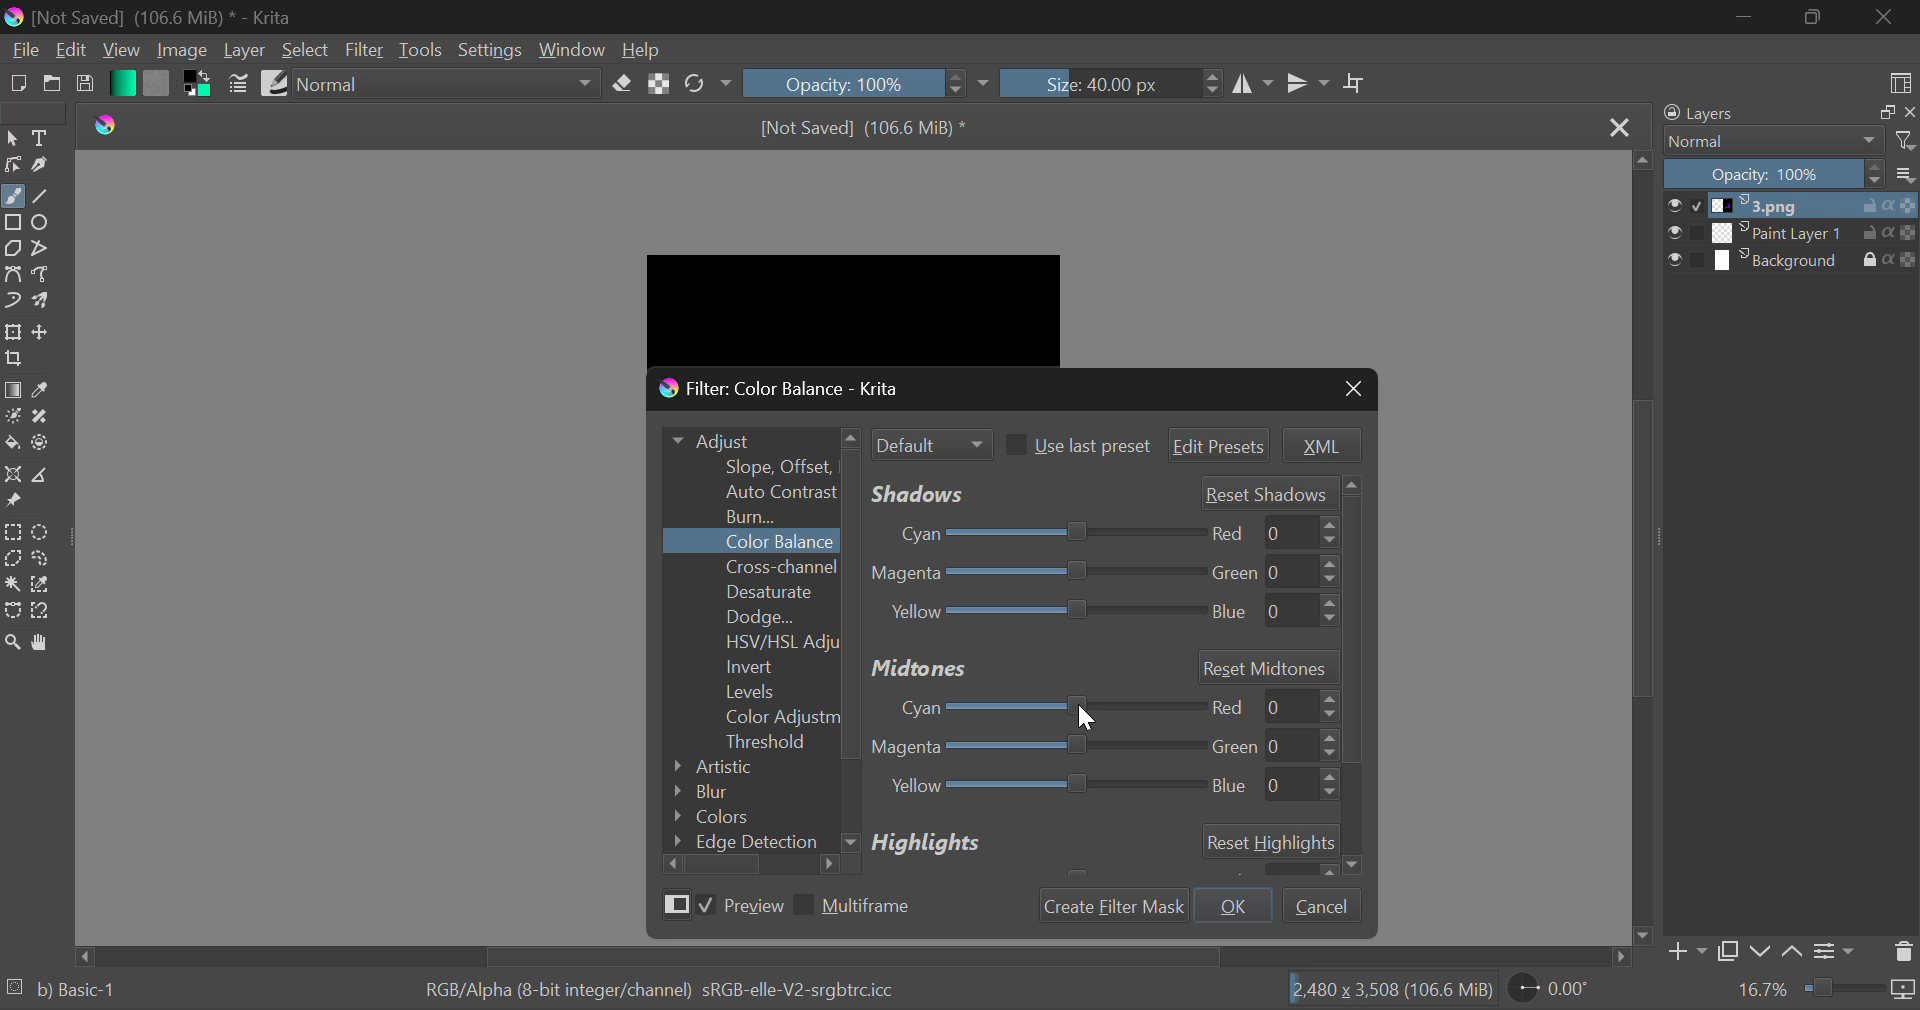 The height and width of the screenshot is (1010, 1920). I want to click on Layers, so click(1760, 115).